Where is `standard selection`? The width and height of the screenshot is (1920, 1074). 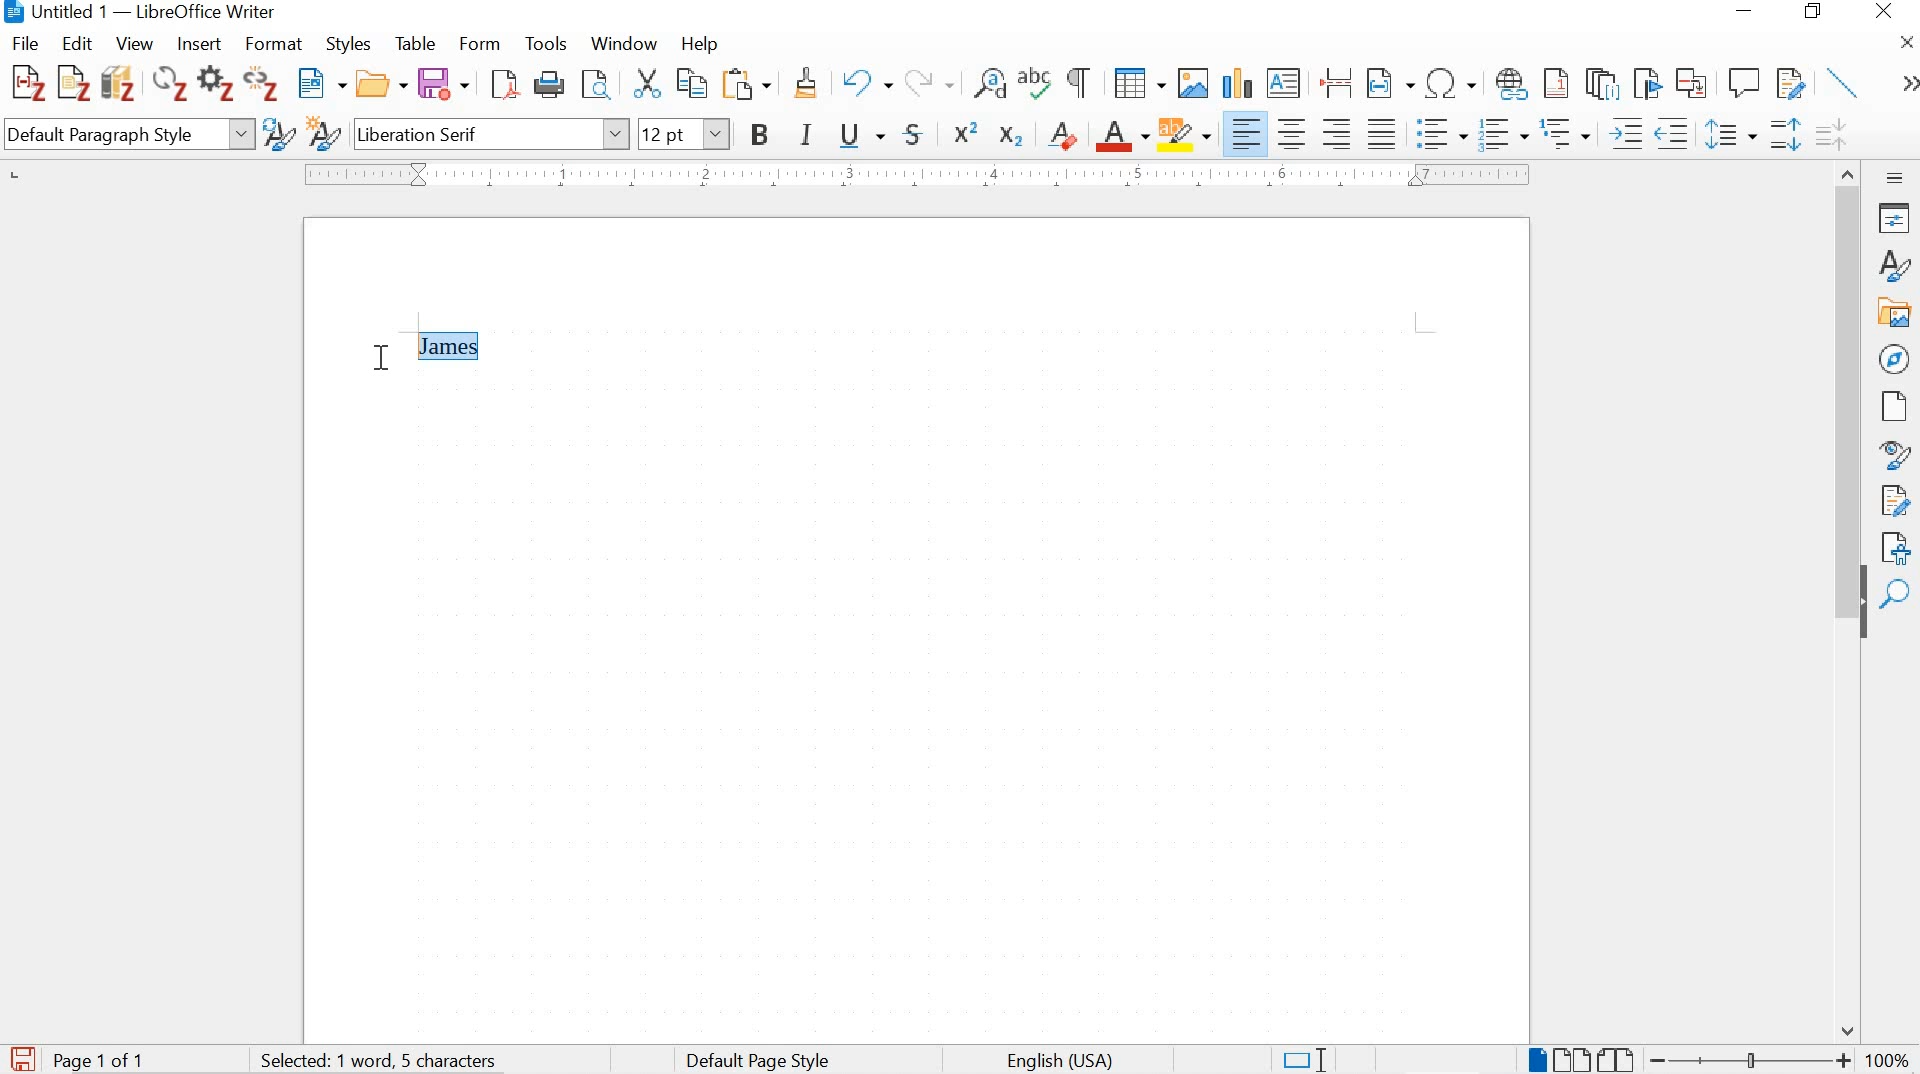
standard selection is located at coordinates (1303, 1058).